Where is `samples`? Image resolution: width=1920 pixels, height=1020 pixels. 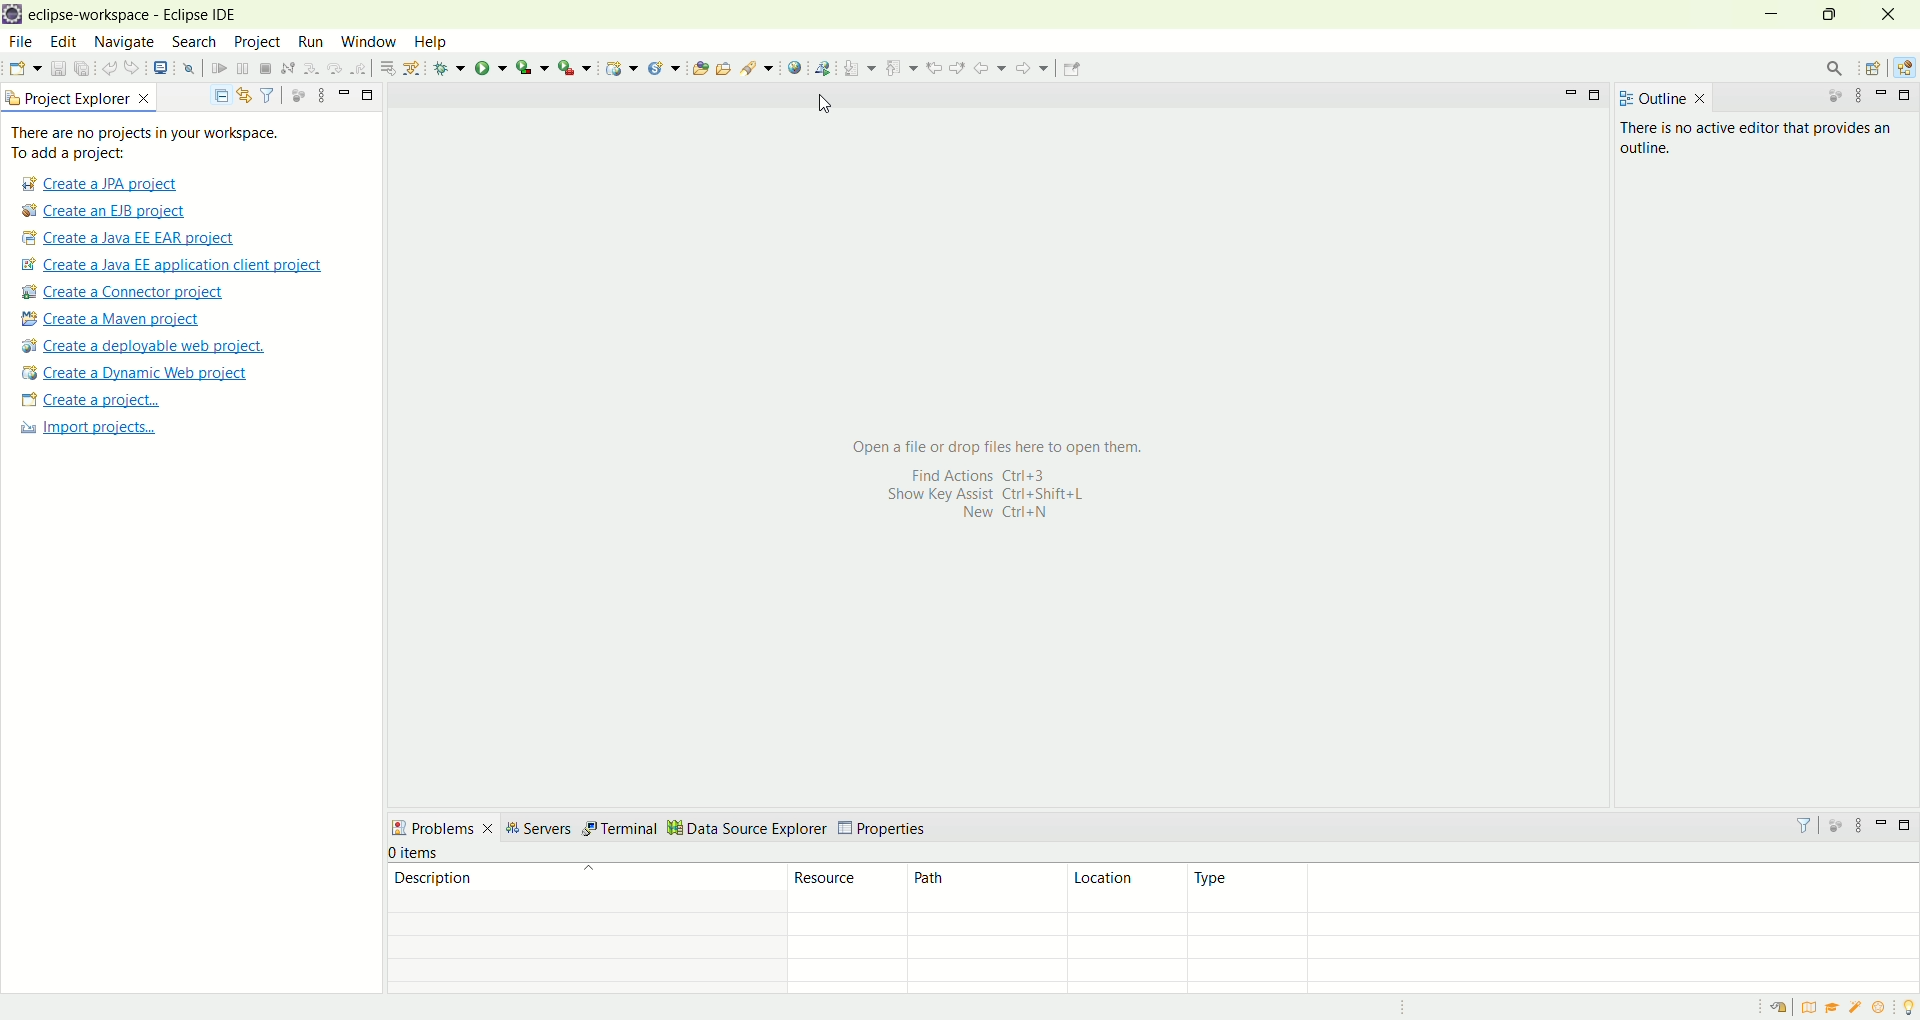
samples is located at coordinates (1858, 1007).